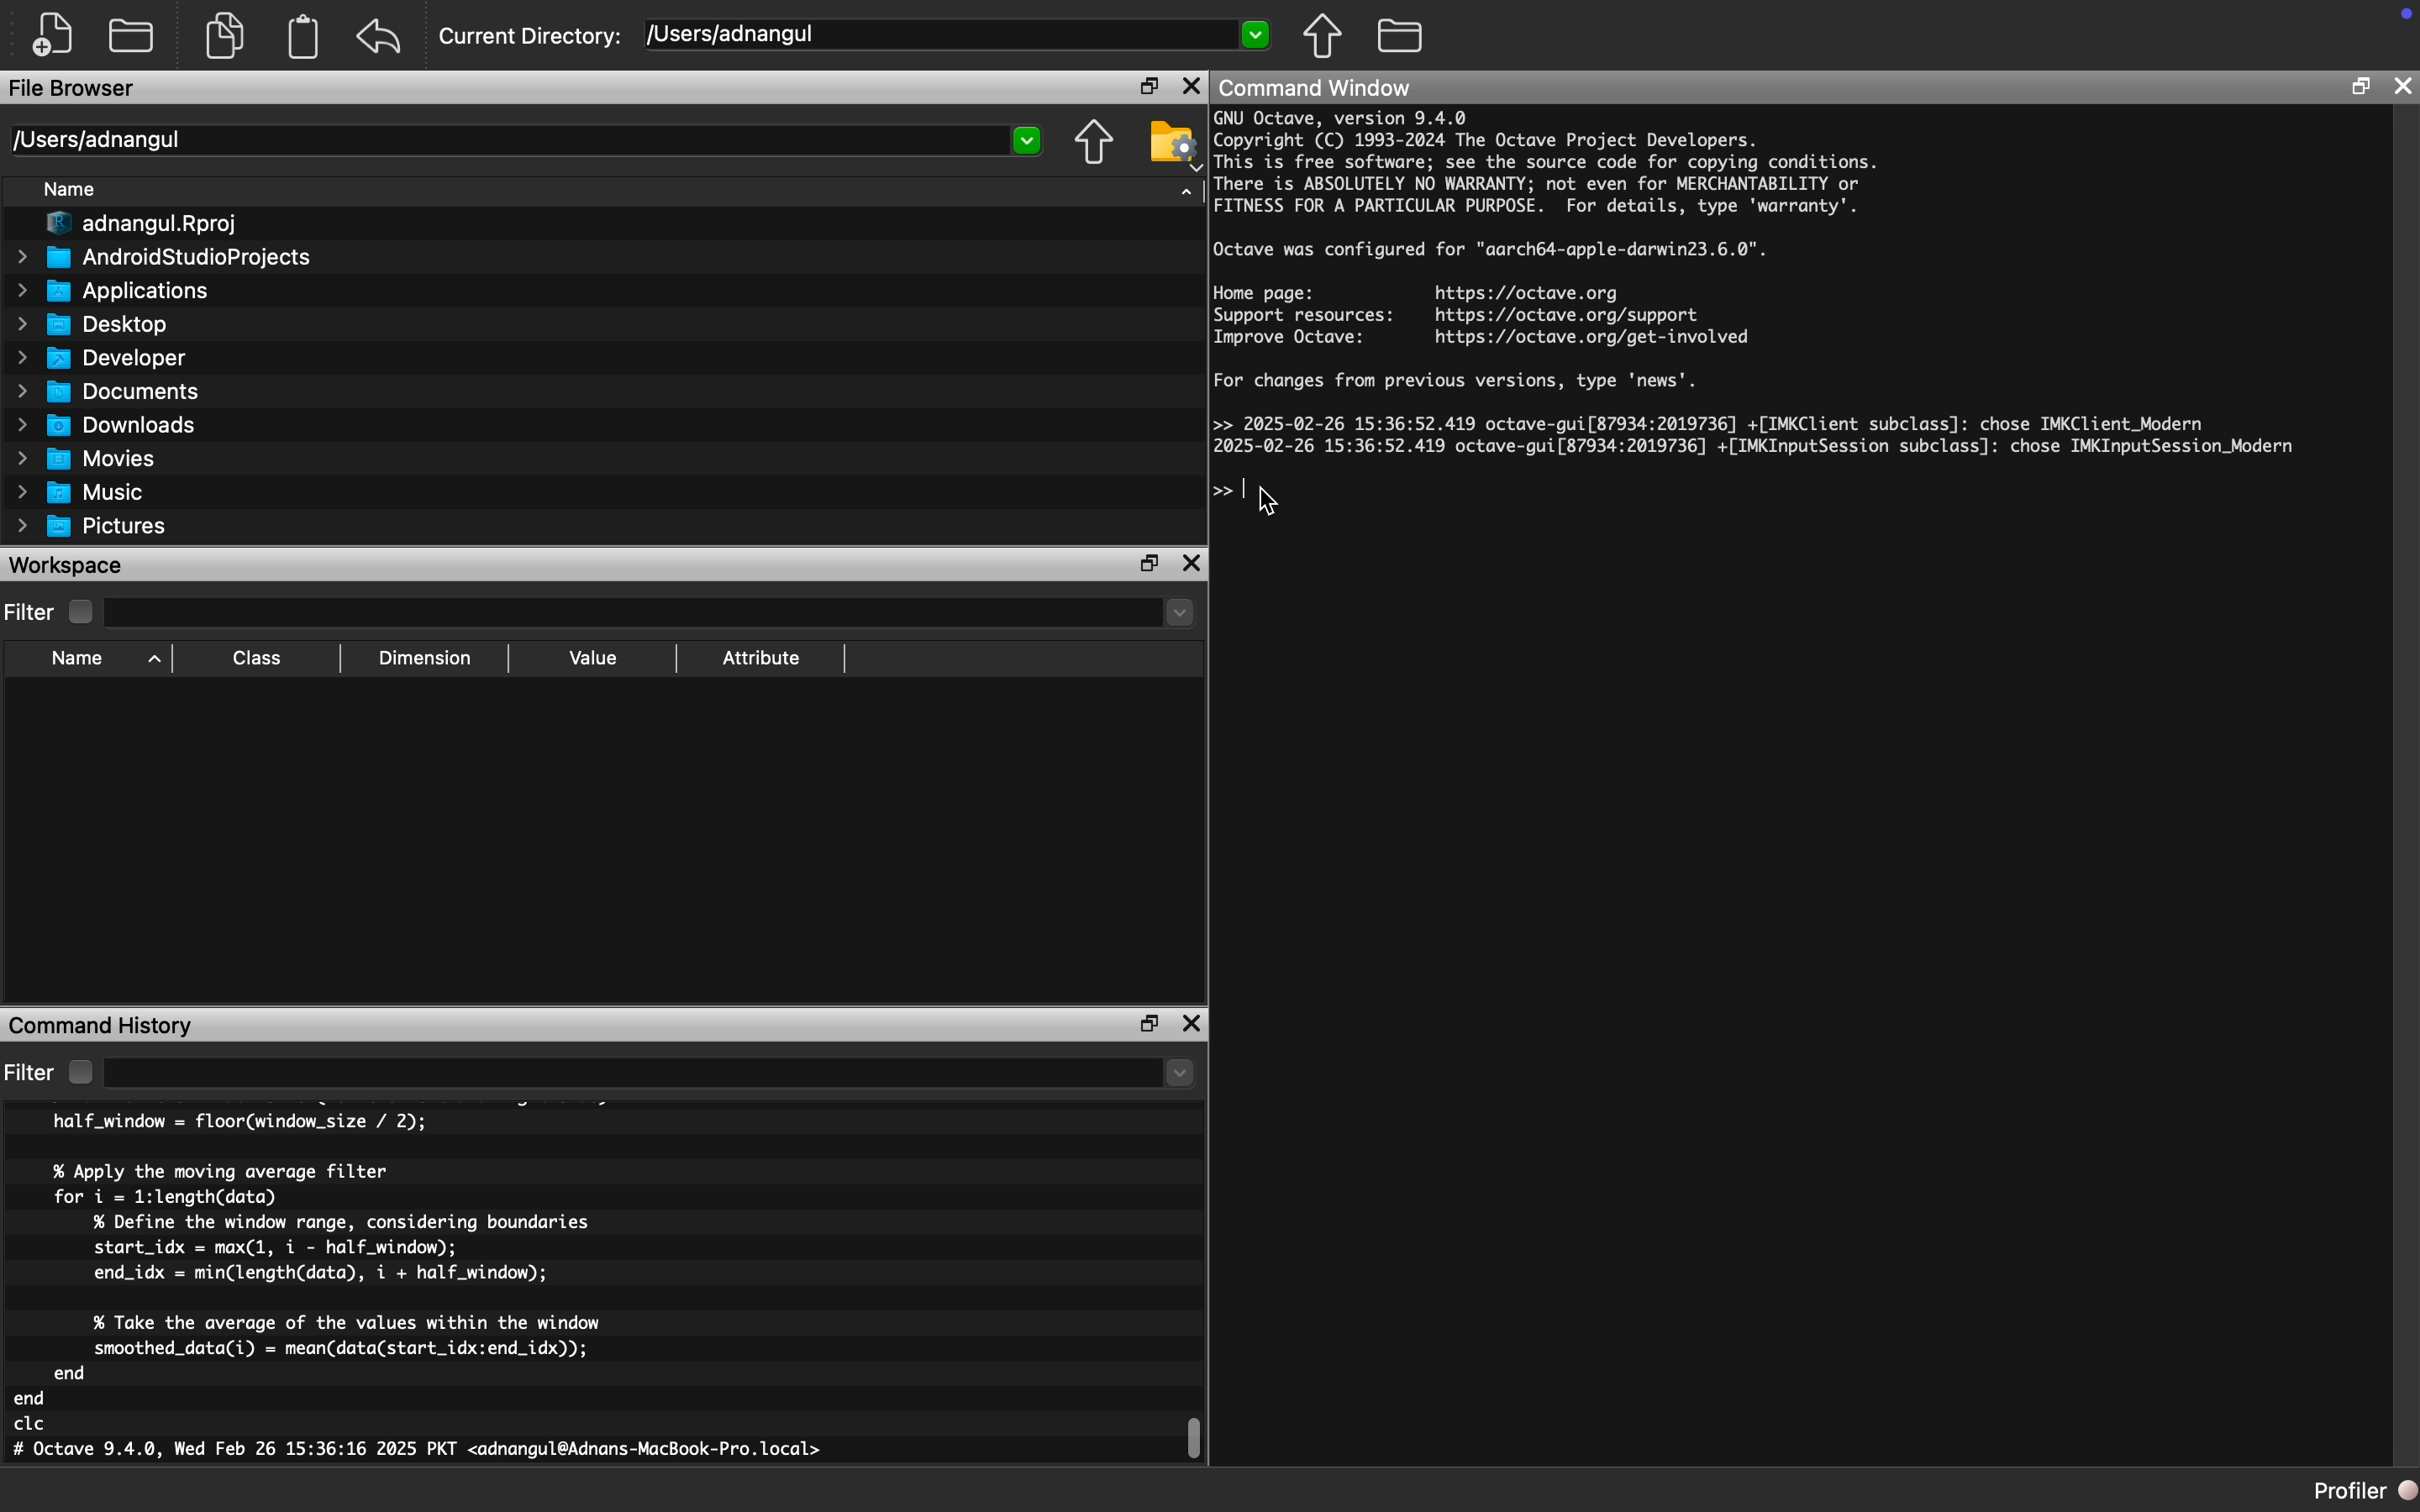 This screenshot has height=1512, width=2420. What do you see at coordinates (99, 359) in the screenshot?
I see `Developer` at bounding box center [99, 359].